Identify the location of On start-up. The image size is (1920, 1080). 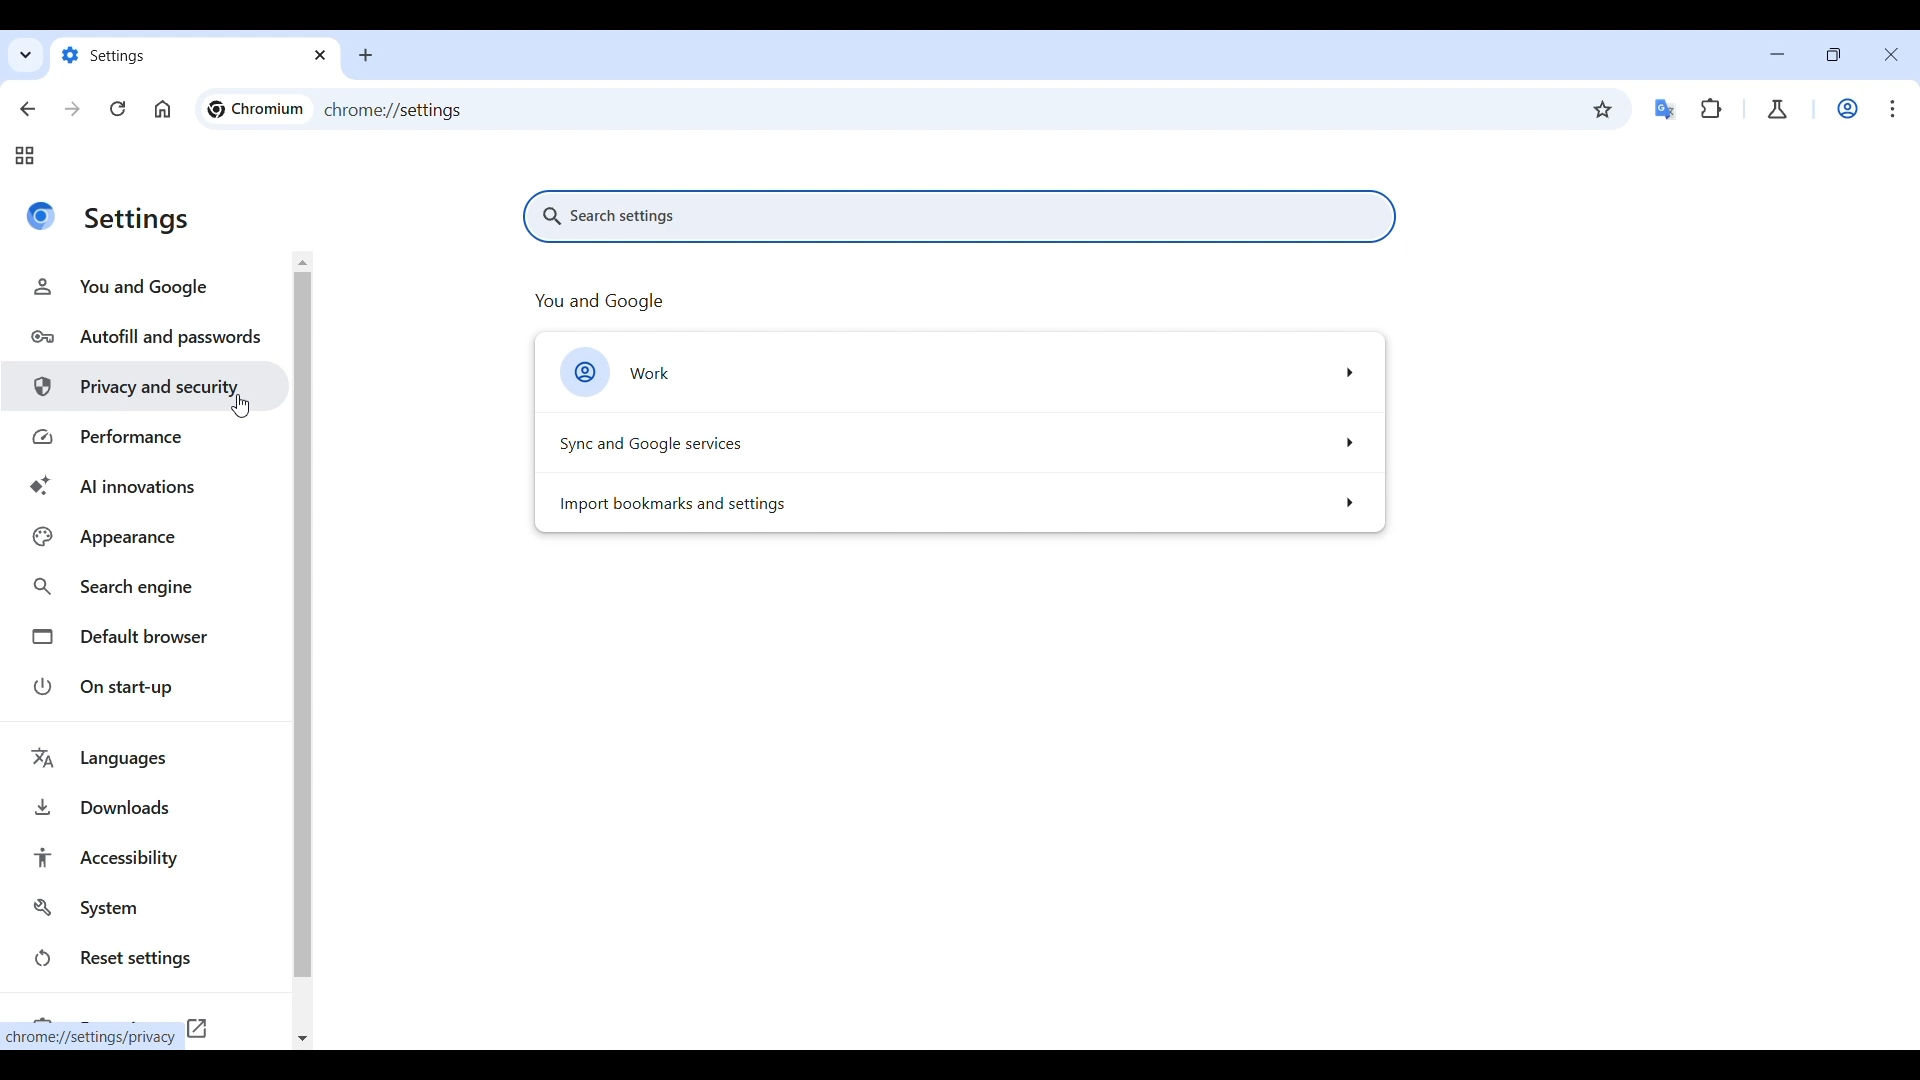
(144, 686).